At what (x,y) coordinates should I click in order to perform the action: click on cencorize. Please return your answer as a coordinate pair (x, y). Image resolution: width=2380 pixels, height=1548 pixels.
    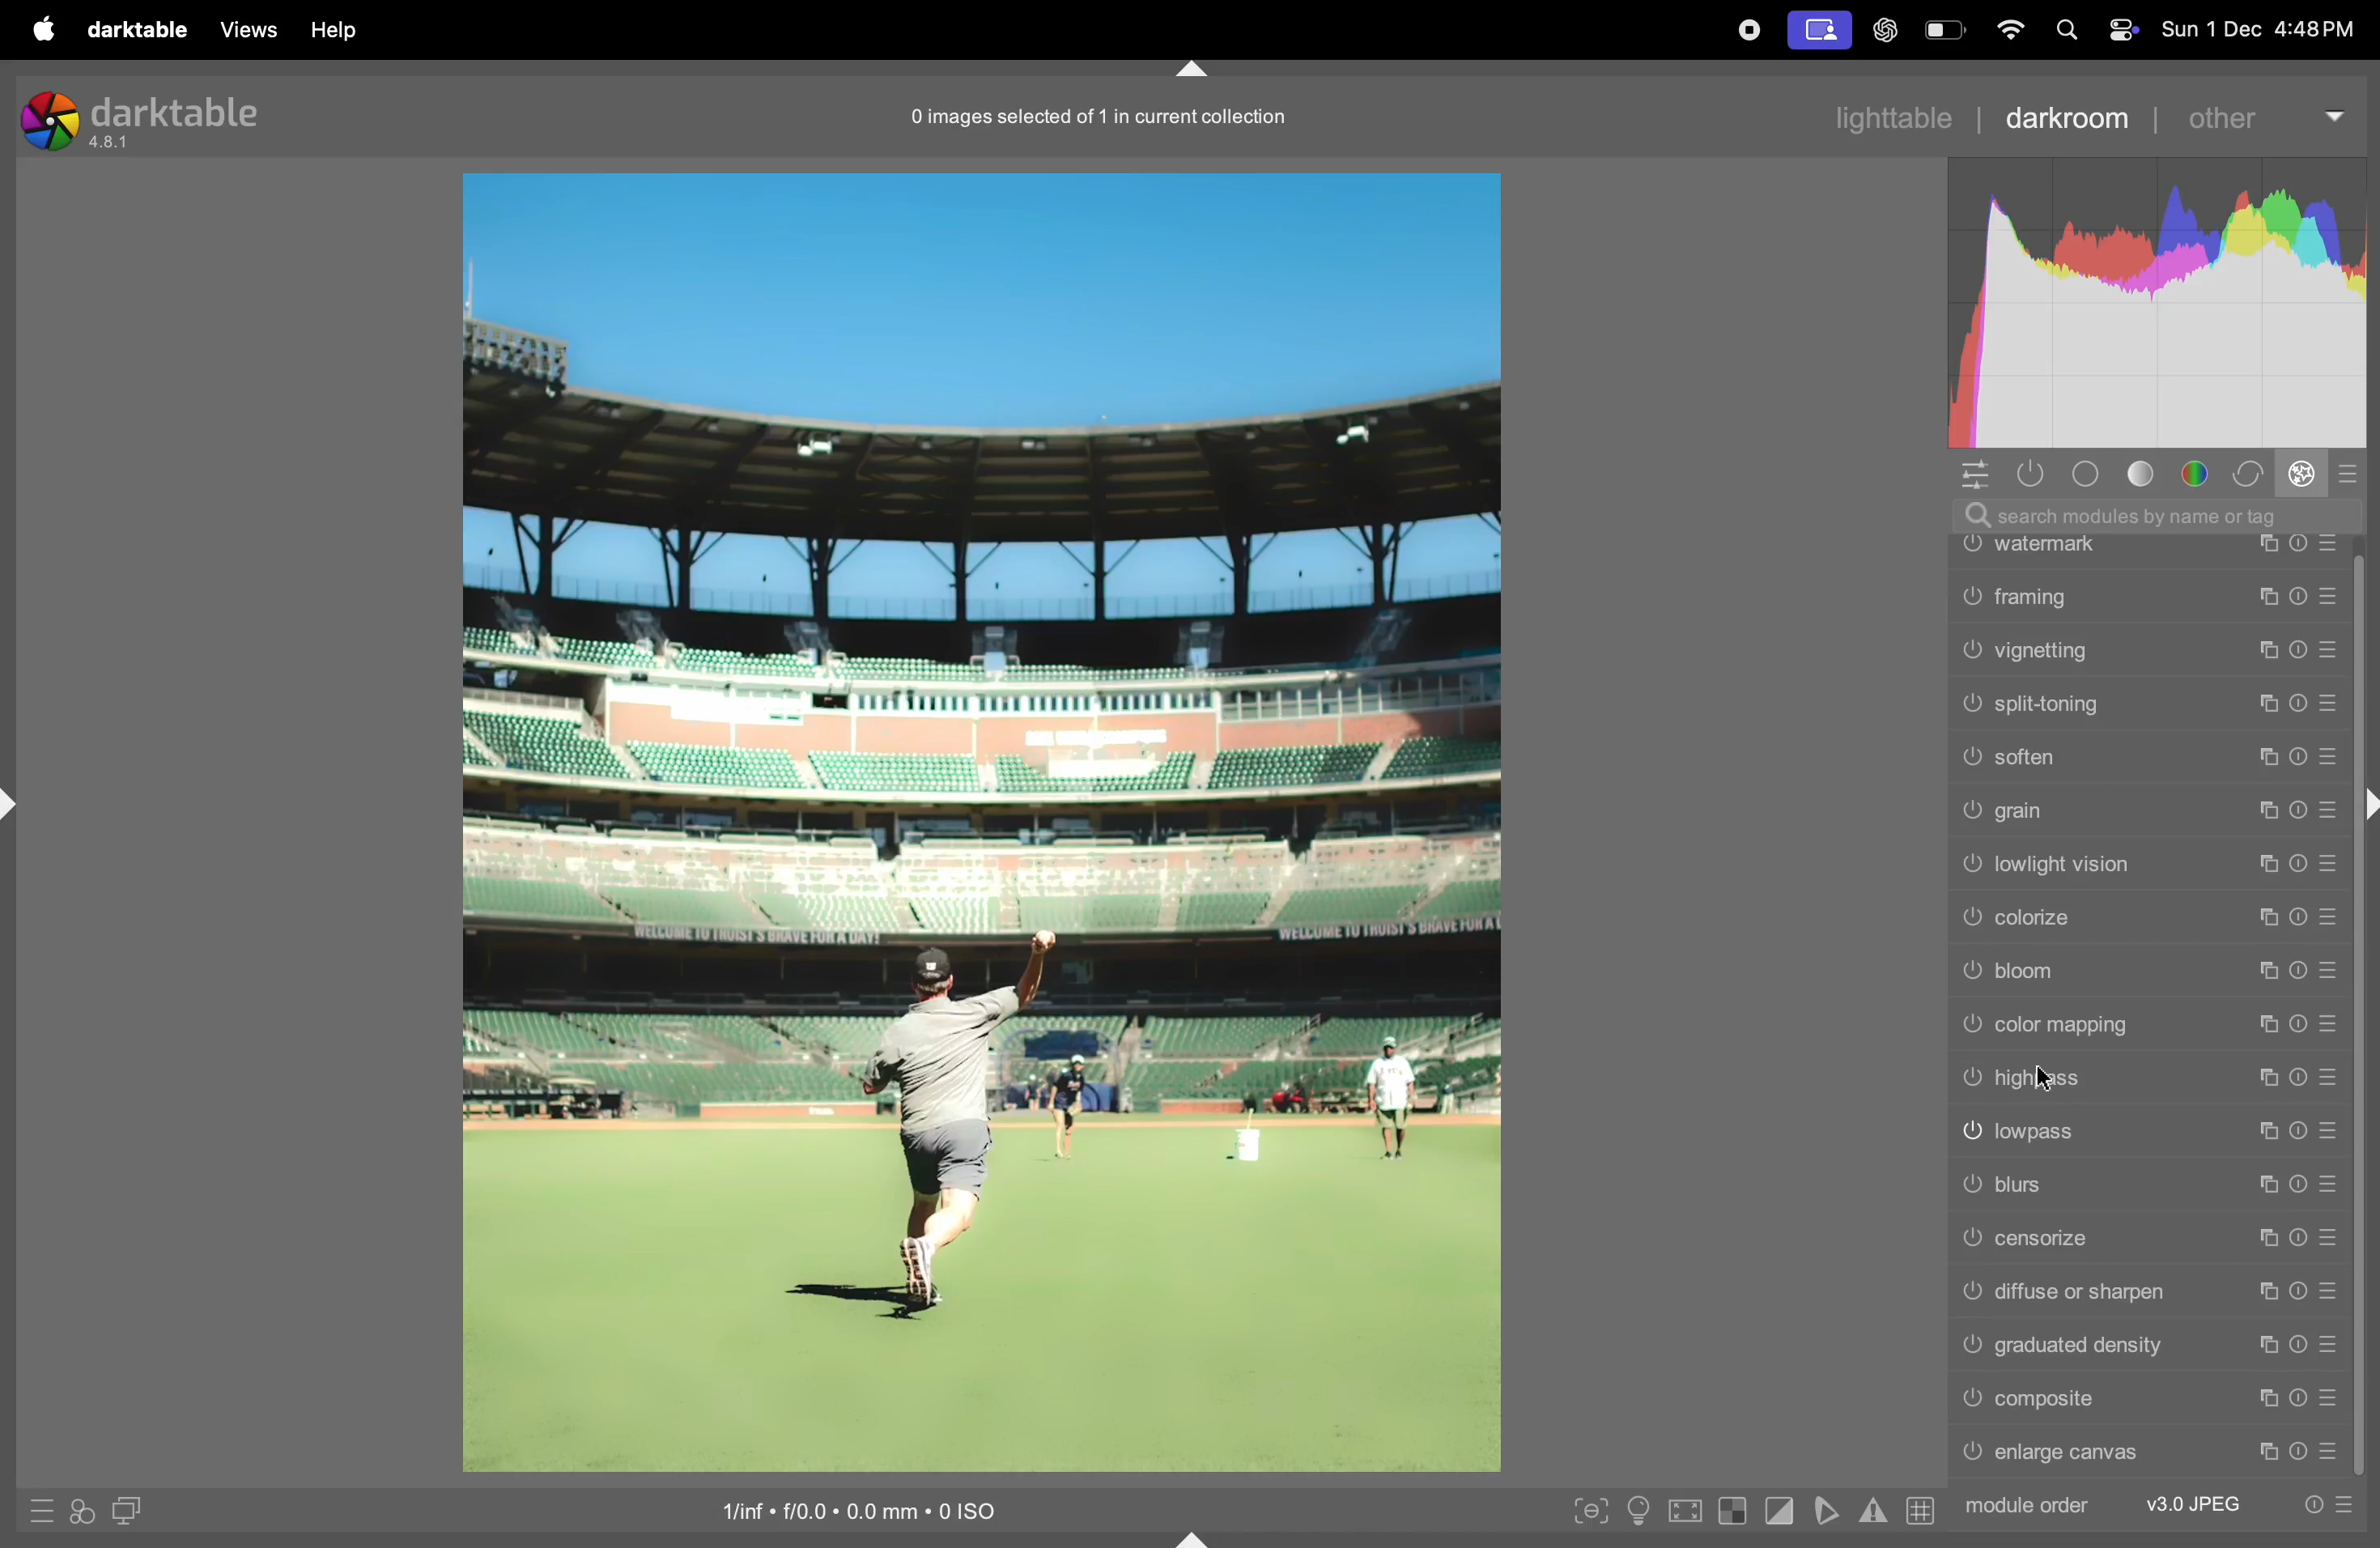
    Looking at the image, I should click on (2145, 1237).